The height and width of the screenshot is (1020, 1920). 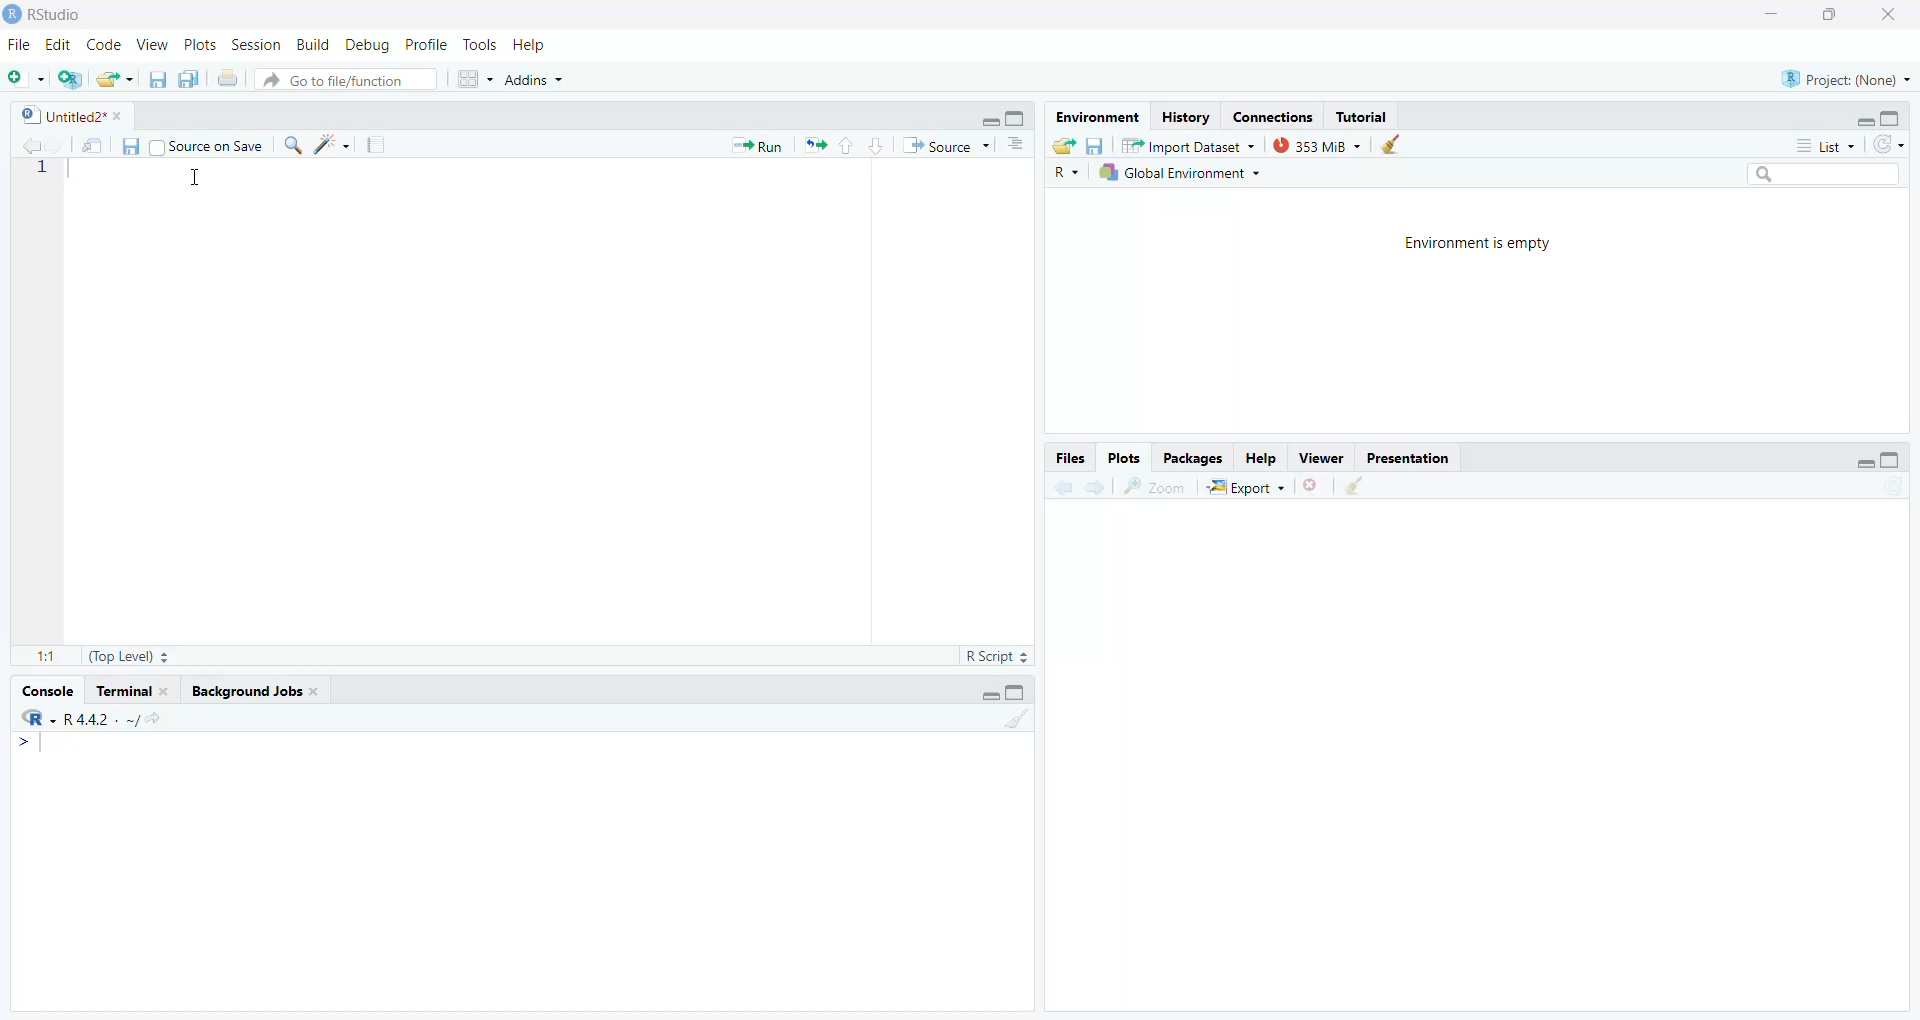 I want to click on history, so click(x=1186, y=116).